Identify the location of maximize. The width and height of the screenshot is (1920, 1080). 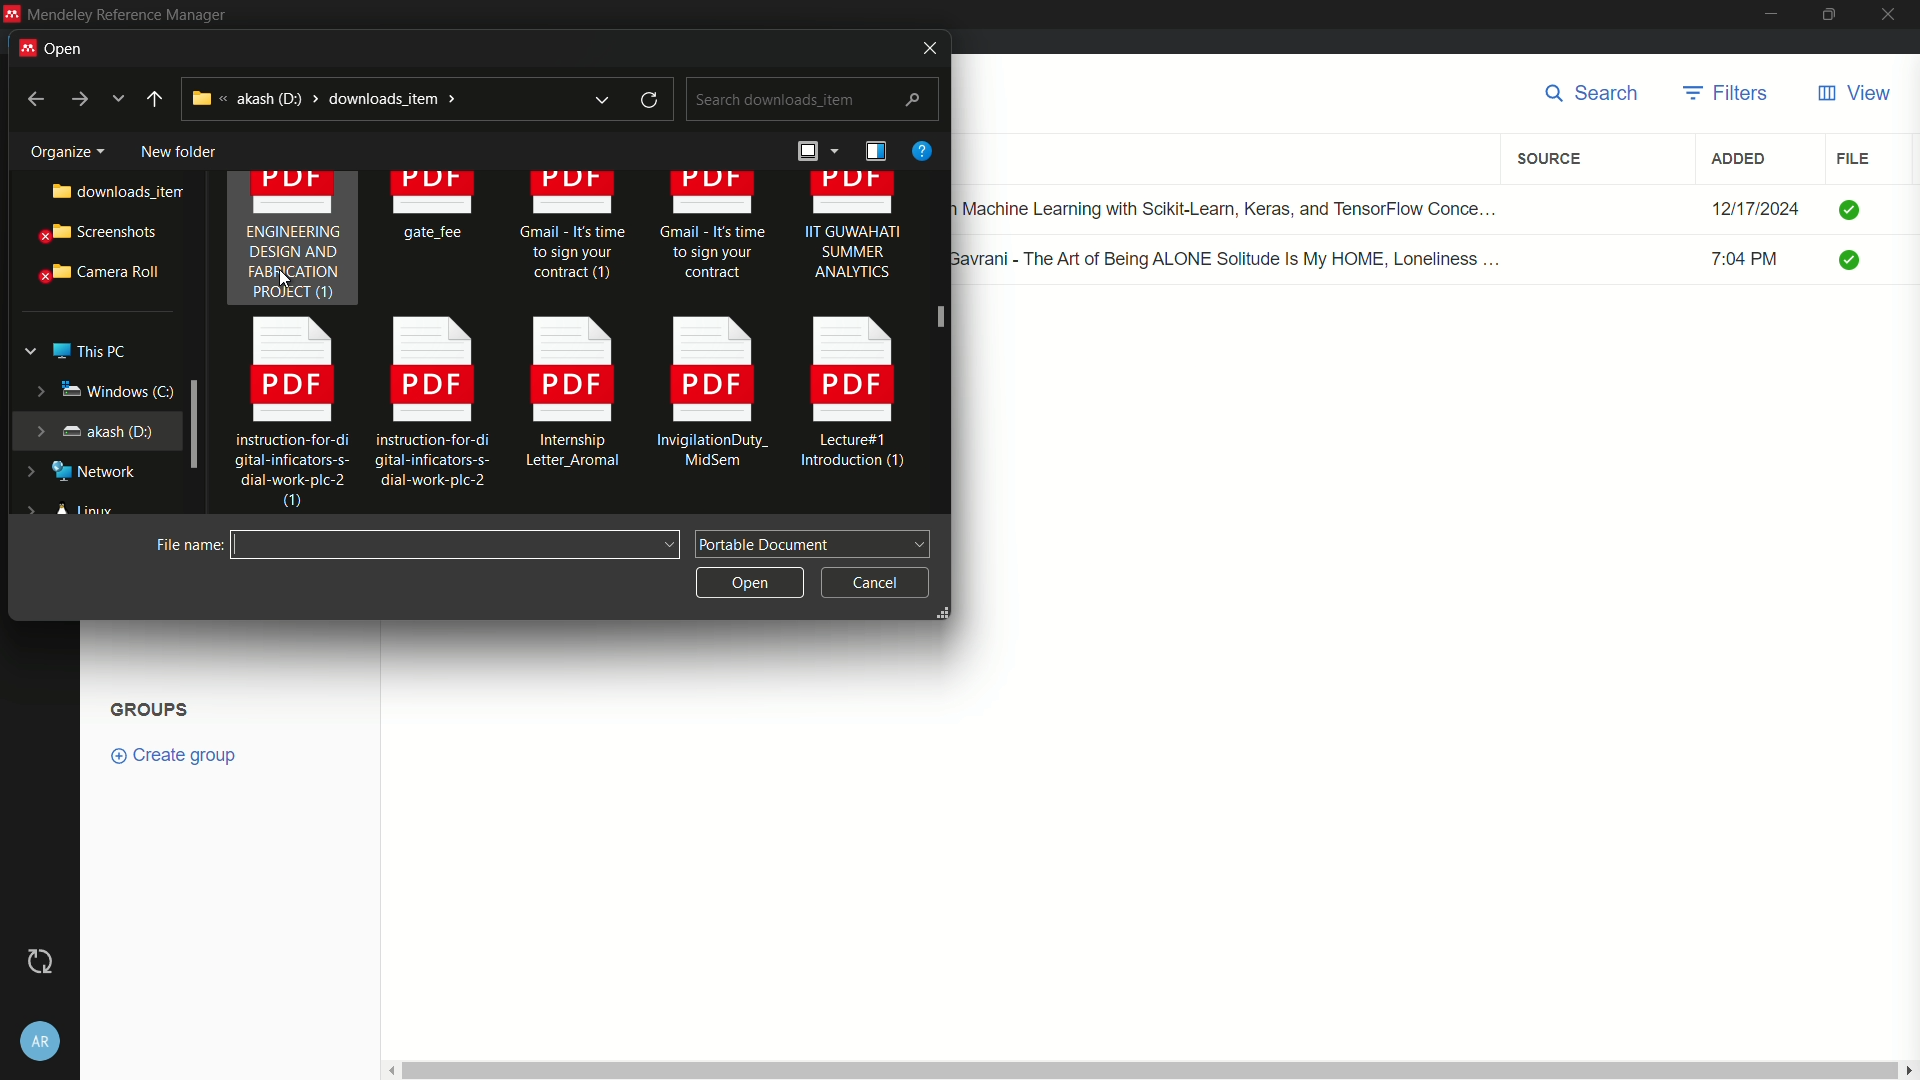
(1831, 15).